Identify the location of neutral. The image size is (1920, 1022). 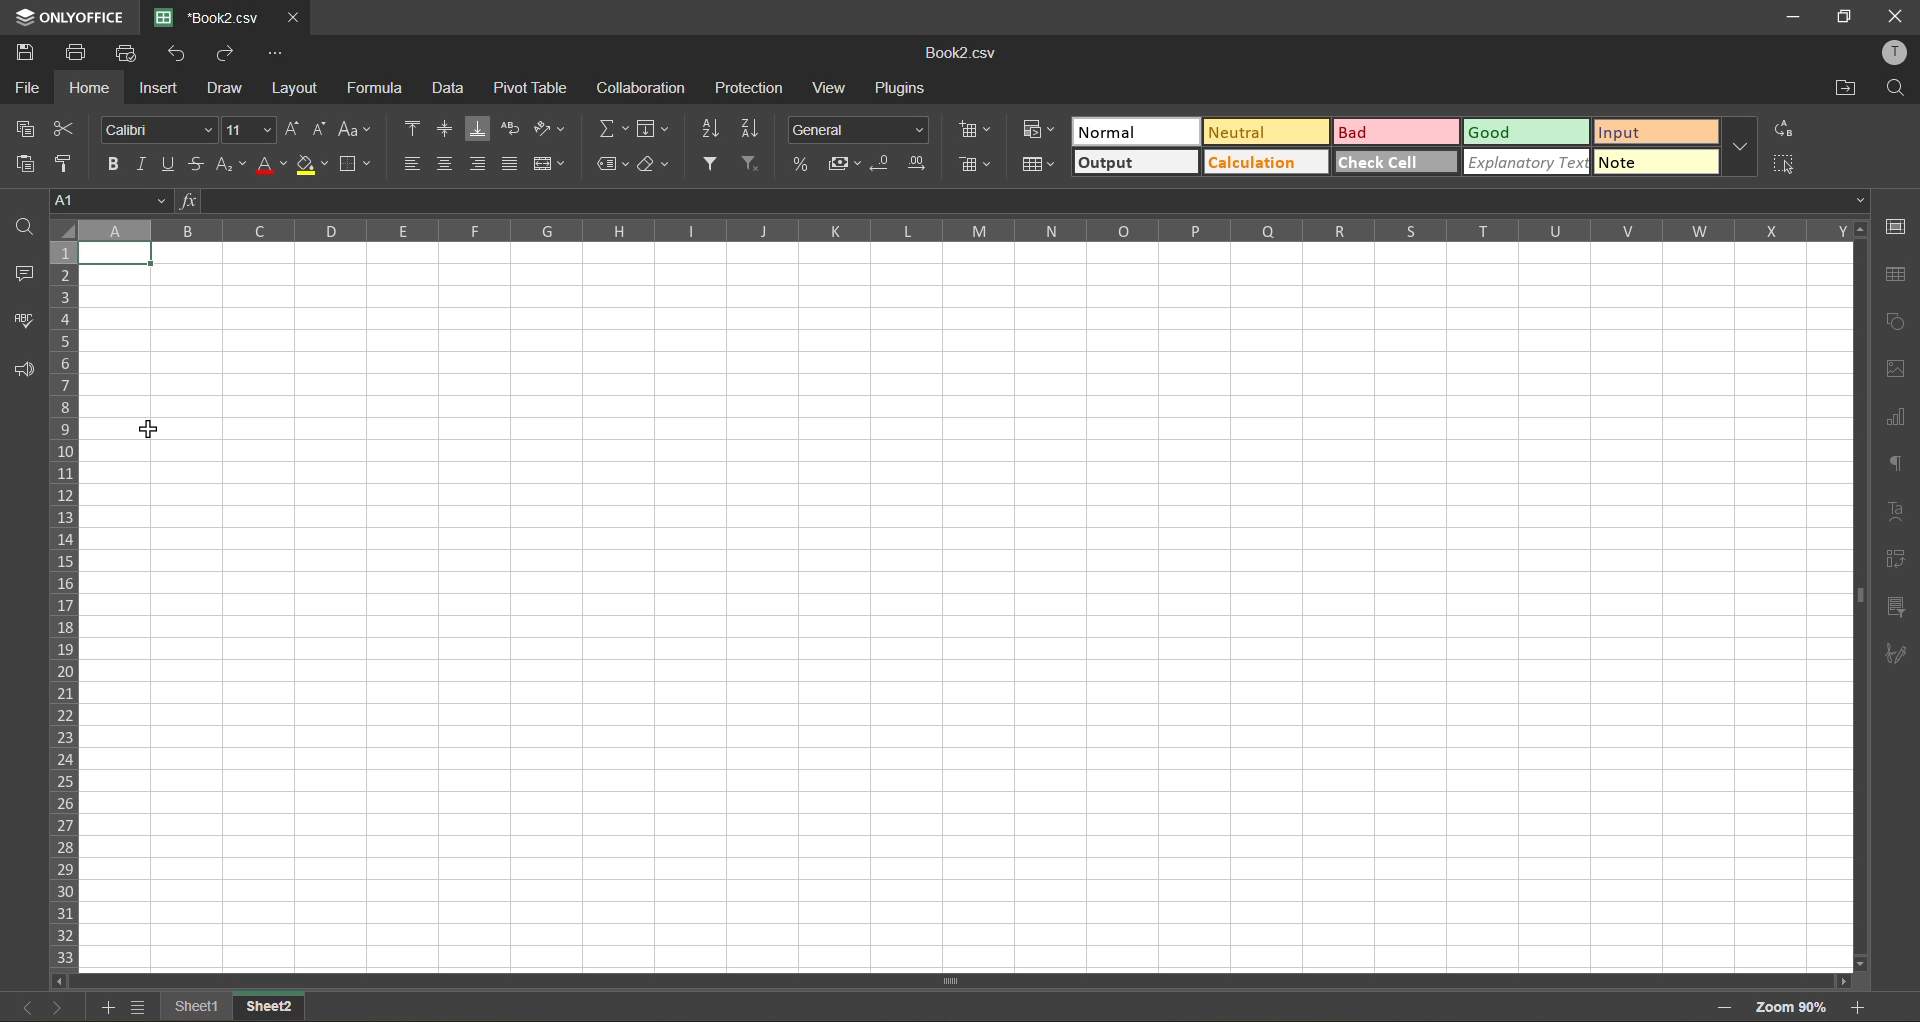
(1262, 131).